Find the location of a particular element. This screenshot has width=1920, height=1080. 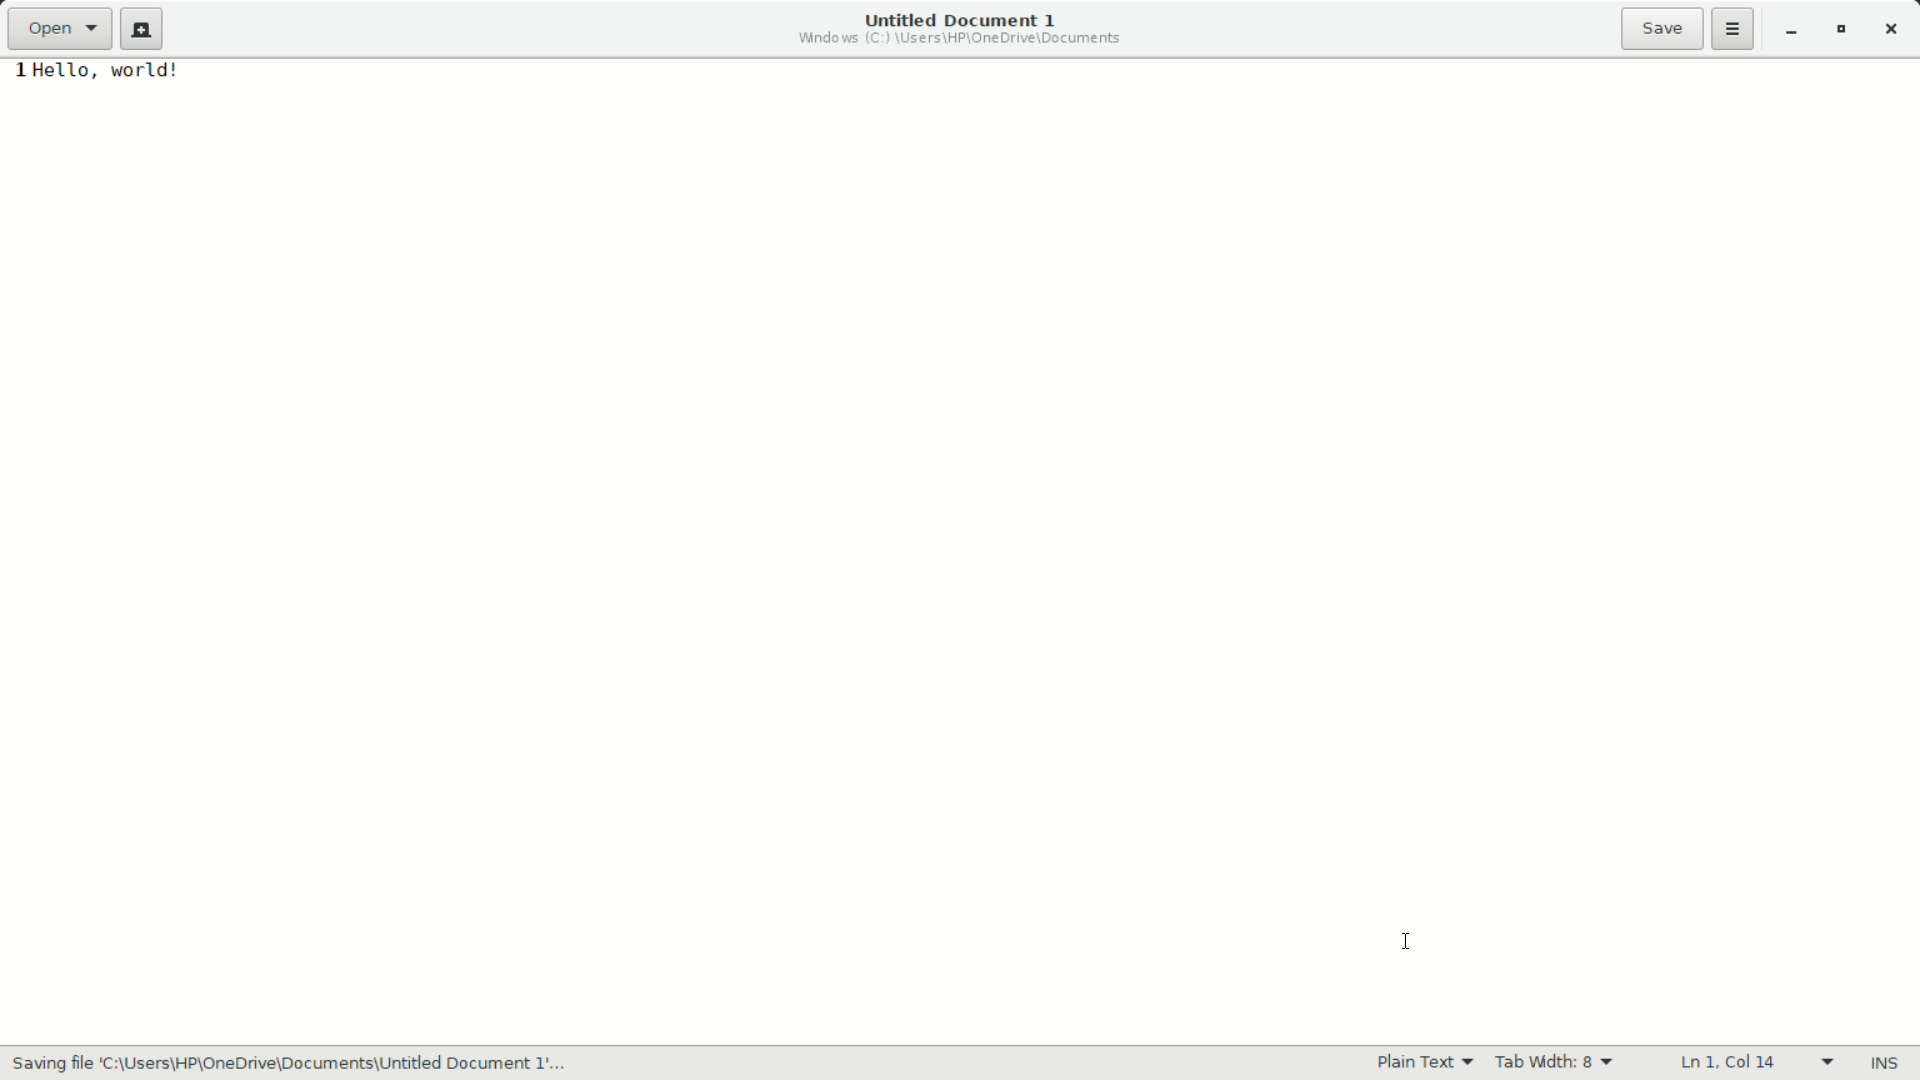

tab width is located at coordinates (1556, 1064).